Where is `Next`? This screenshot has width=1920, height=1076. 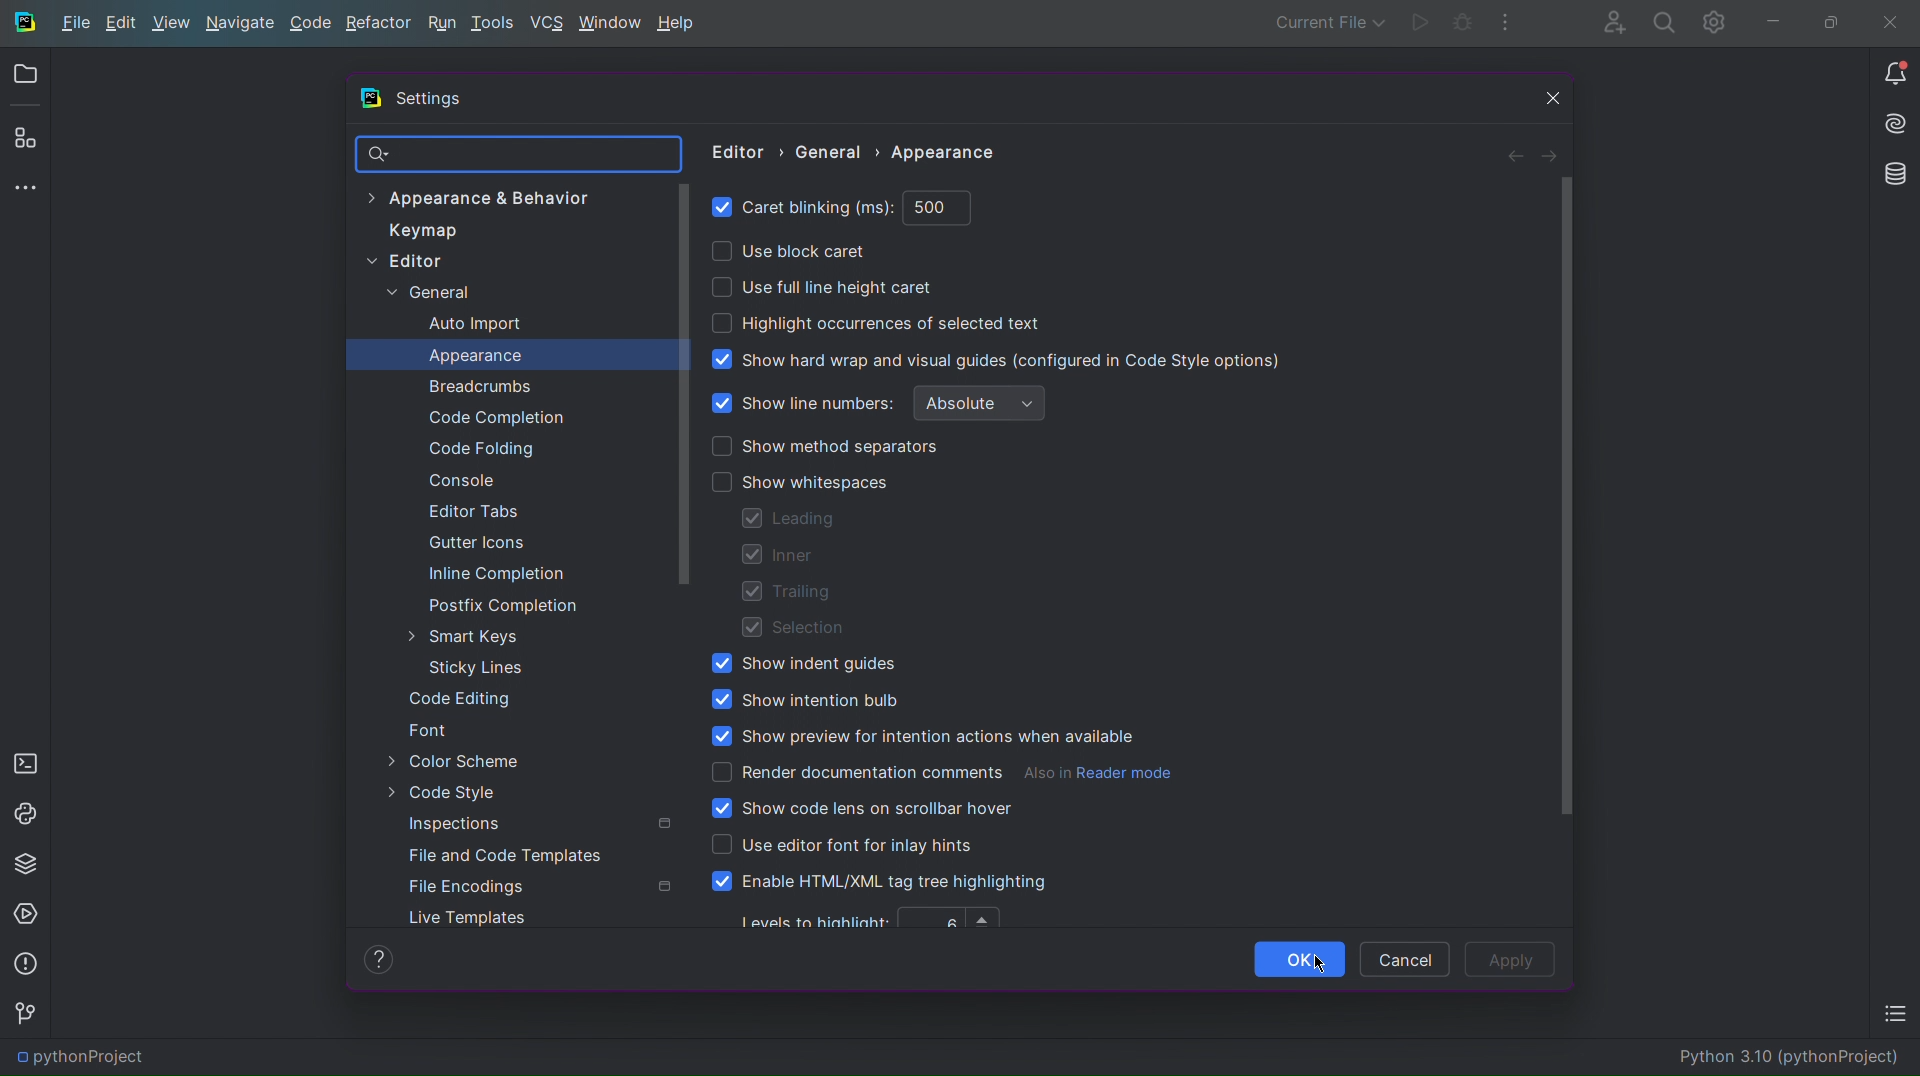 Next is located at coordinates (1550, 155).